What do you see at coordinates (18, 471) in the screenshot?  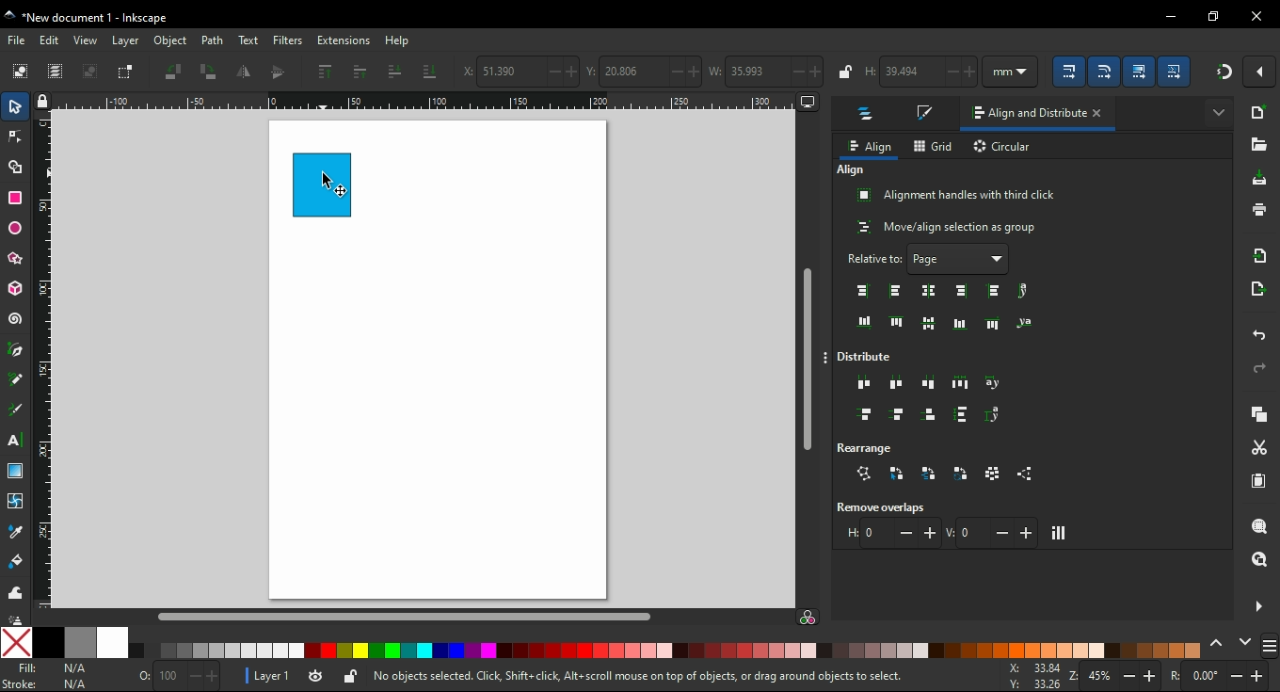 I see `gradient tool` at bounding box center [18, 471].